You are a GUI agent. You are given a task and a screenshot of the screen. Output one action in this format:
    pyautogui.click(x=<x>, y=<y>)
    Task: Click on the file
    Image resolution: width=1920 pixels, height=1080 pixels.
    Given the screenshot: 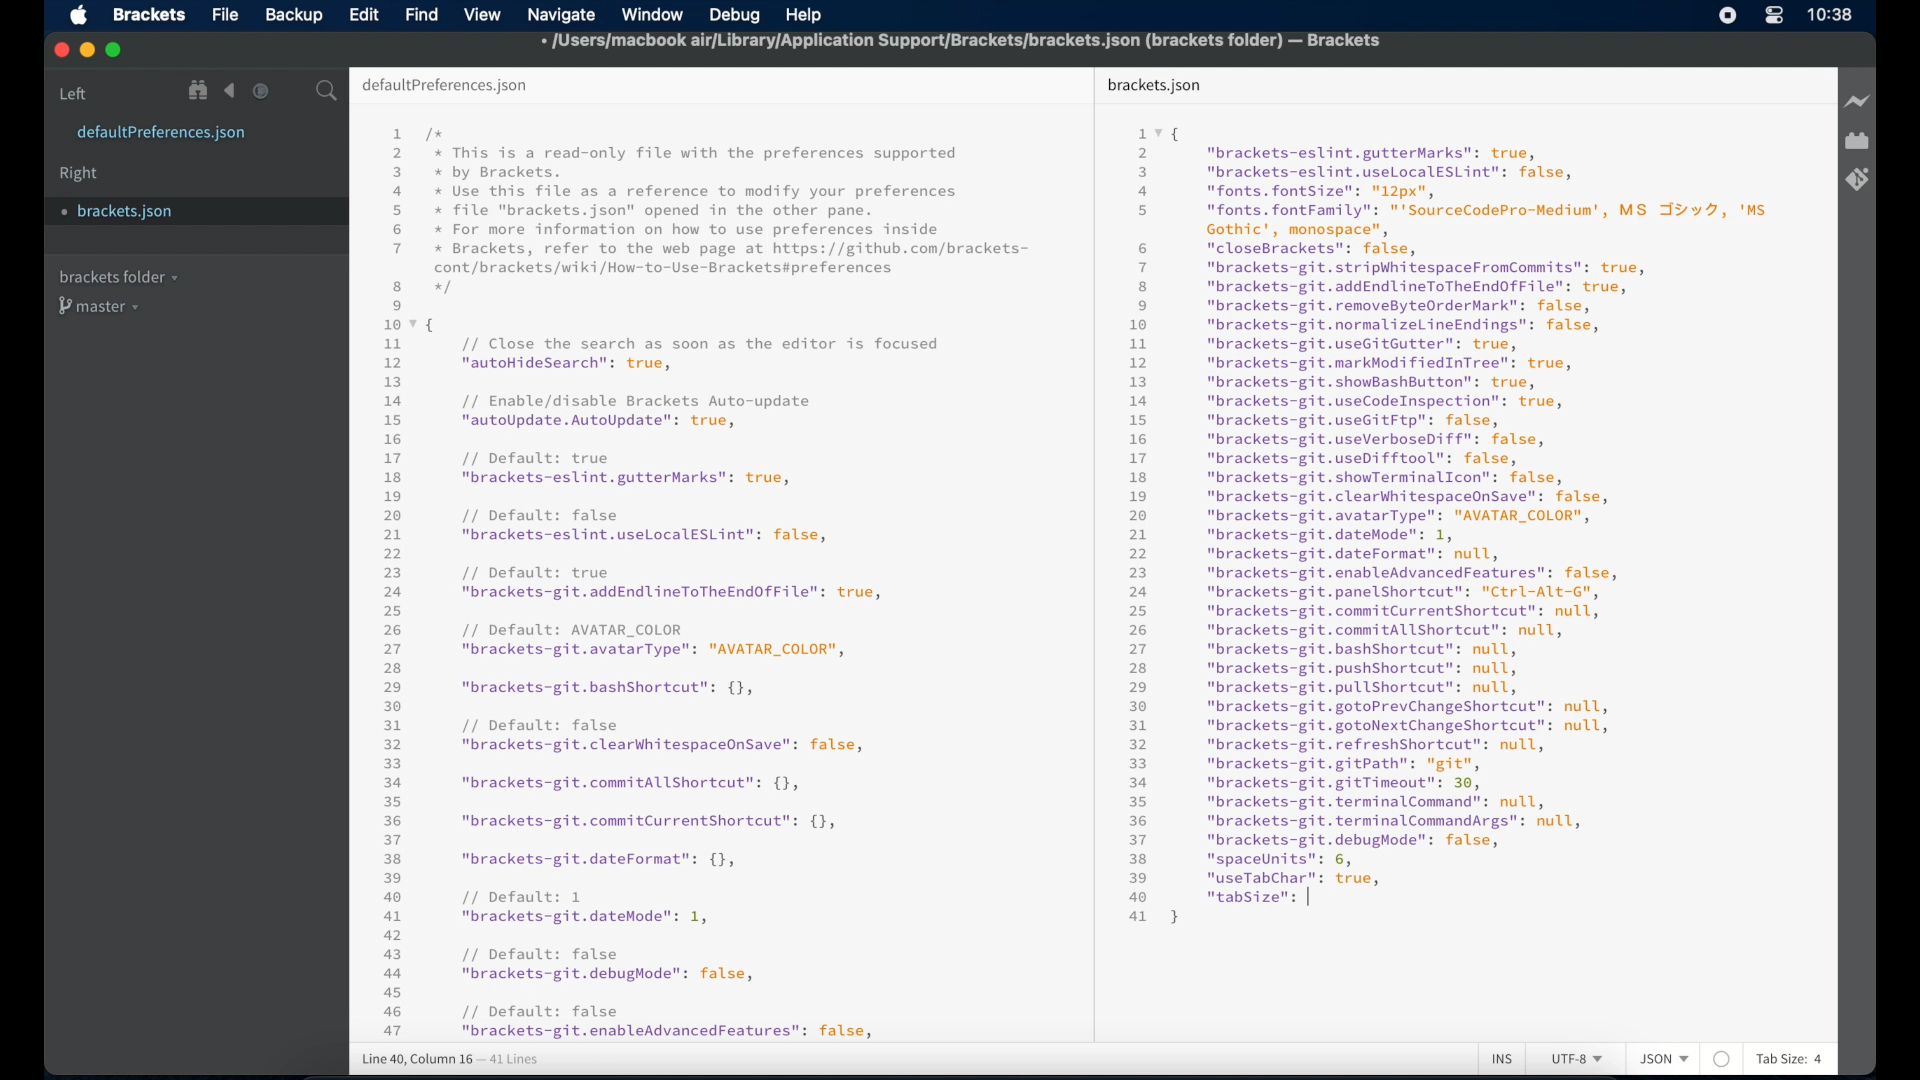 What is the action you would take?
    pyautogui.click(x=227, y=16)
    